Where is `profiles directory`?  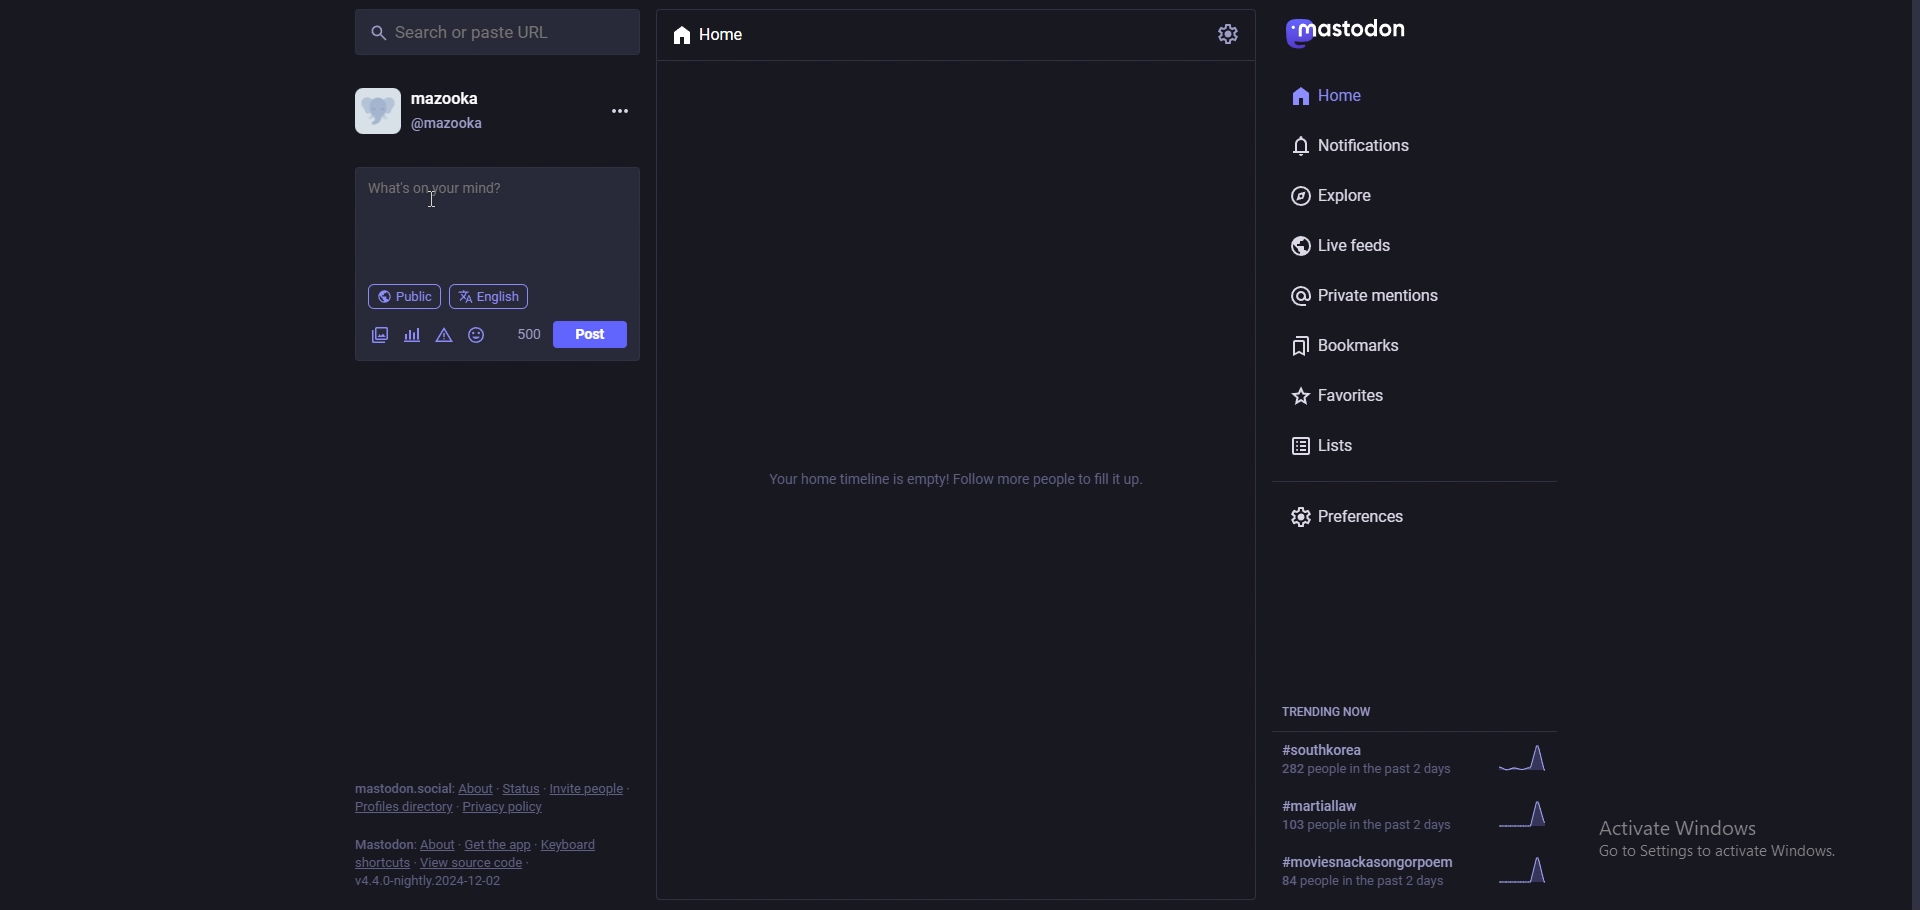 profiles directory is located at coordinates (401, 807).